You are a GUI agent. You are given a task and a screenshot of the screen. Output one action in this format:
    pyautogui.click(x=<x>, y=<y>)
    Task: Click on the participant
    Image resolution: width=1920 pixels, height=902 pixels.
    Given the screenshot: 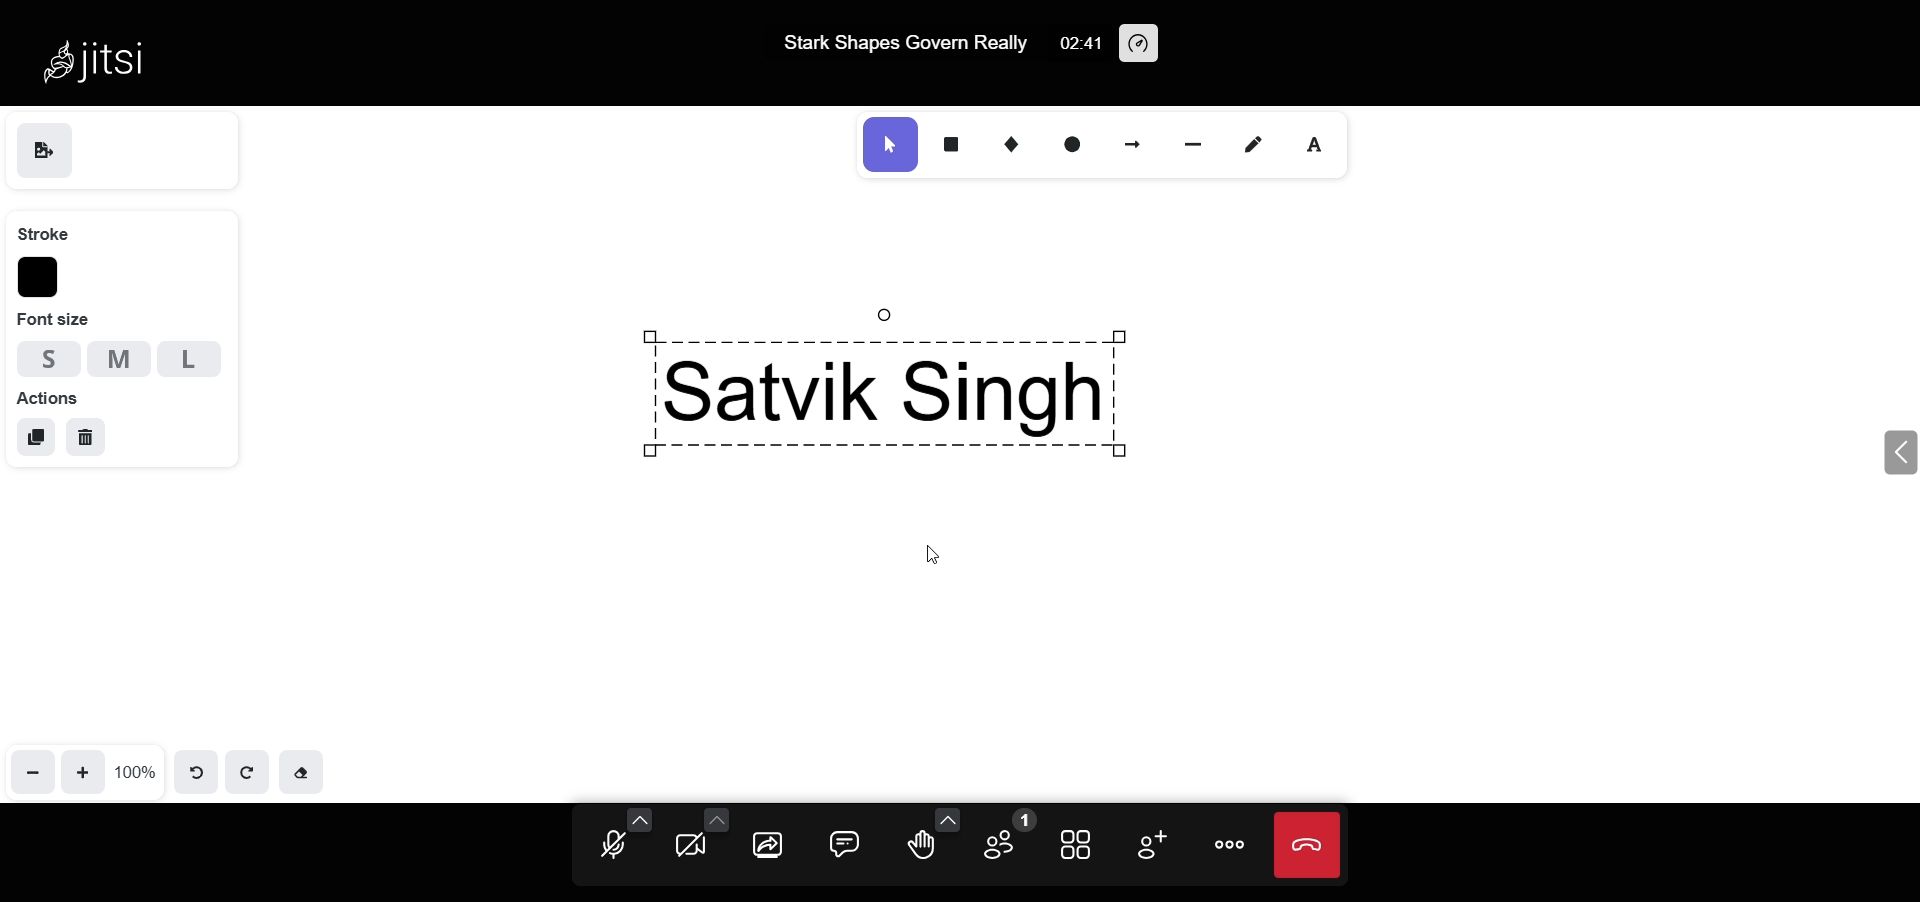 What is the action you would take?
    pyautogui.click(x=1003, y=838)
    